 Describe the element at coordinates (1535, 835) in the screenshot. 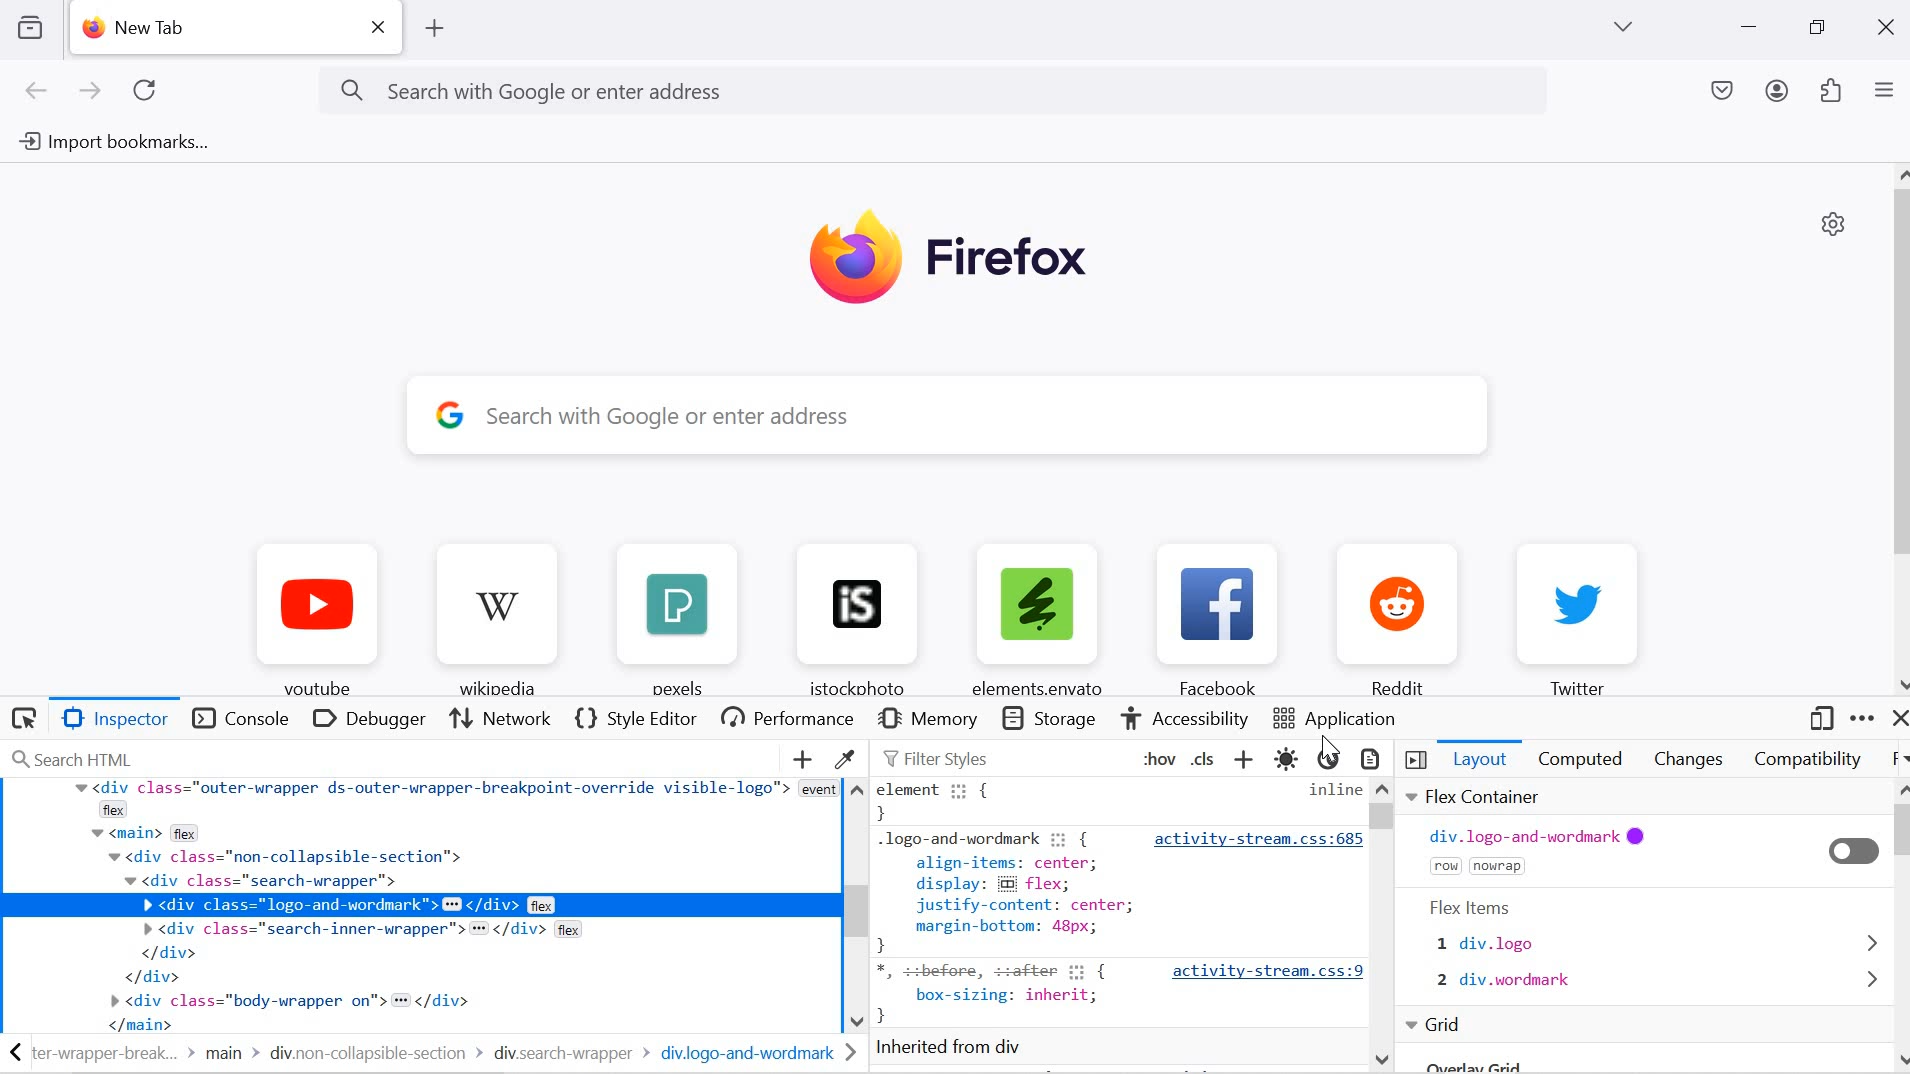

I see `div.logo-and-wordmark @` at that location.